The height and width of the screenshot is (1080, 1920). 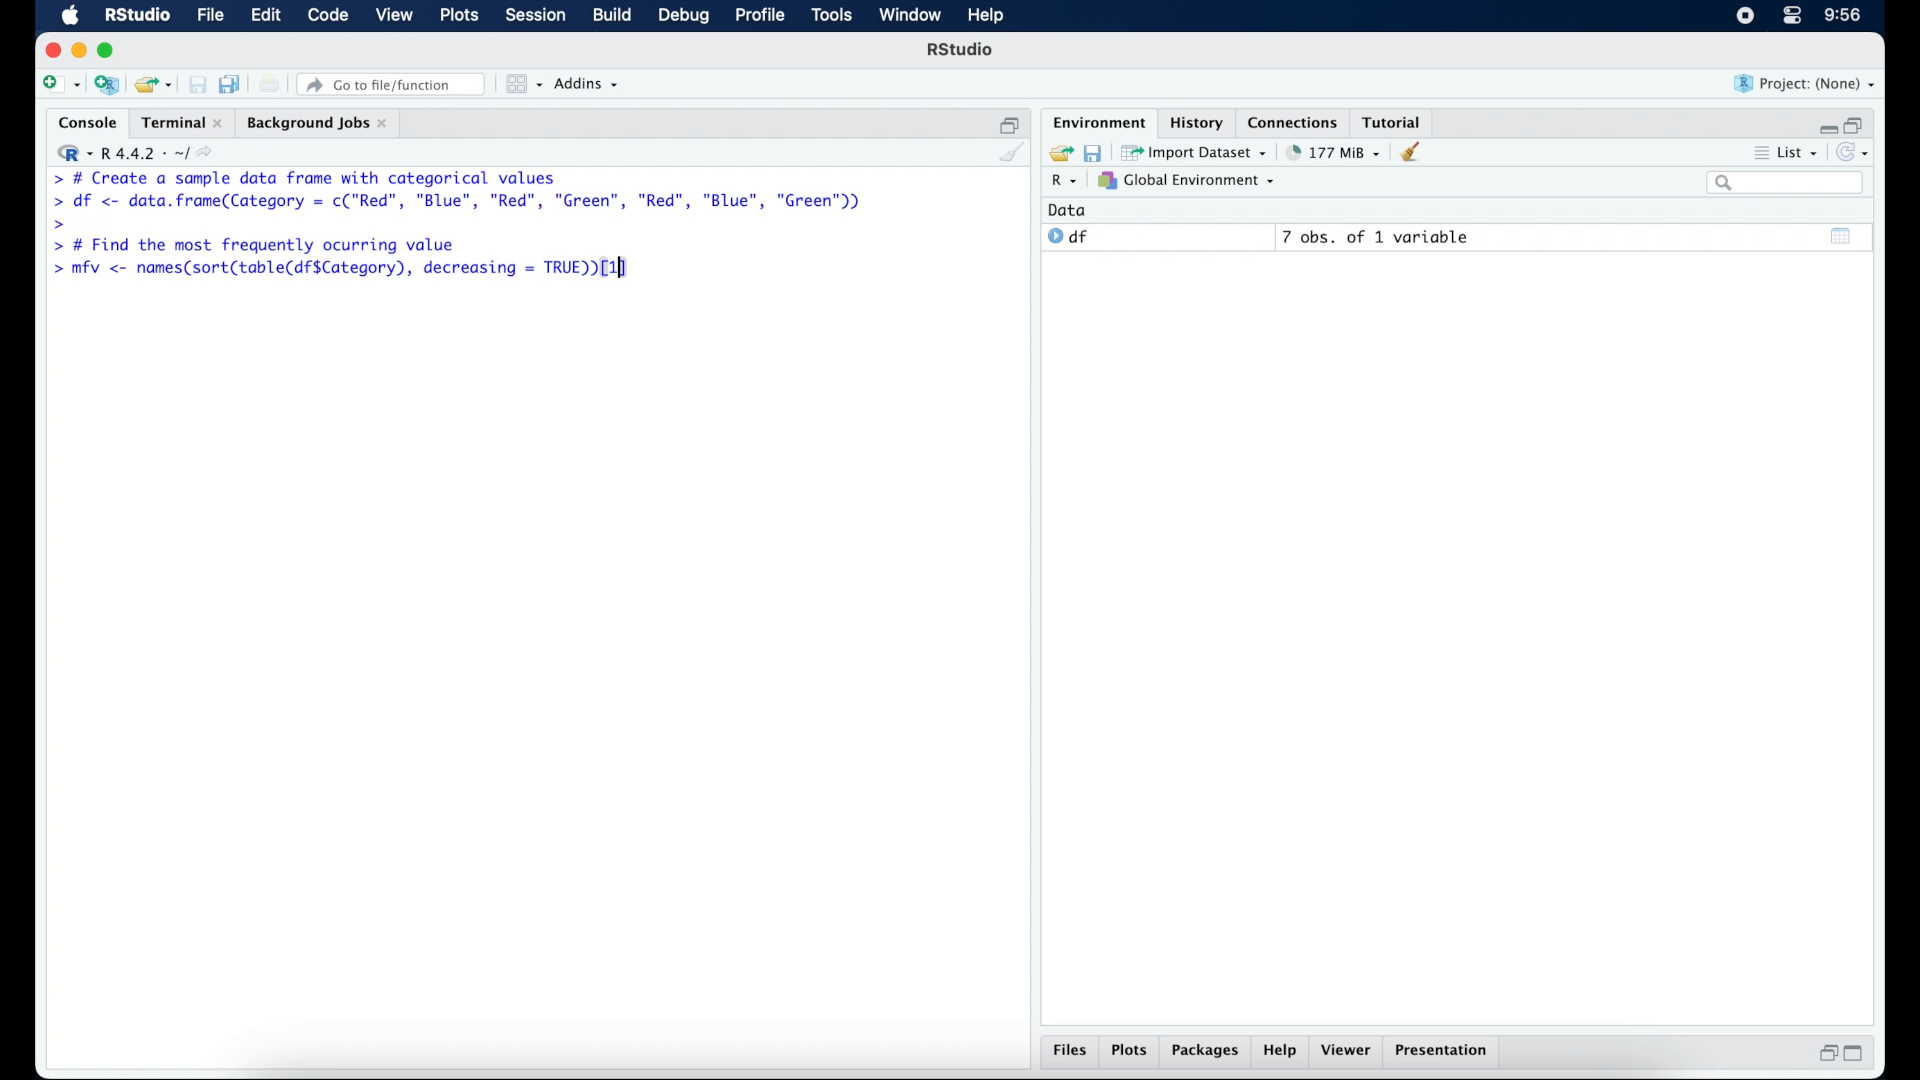 What do you see at coordinates (328, 16) in the screenshot?
I see `code` at bounding box center [328, 16].